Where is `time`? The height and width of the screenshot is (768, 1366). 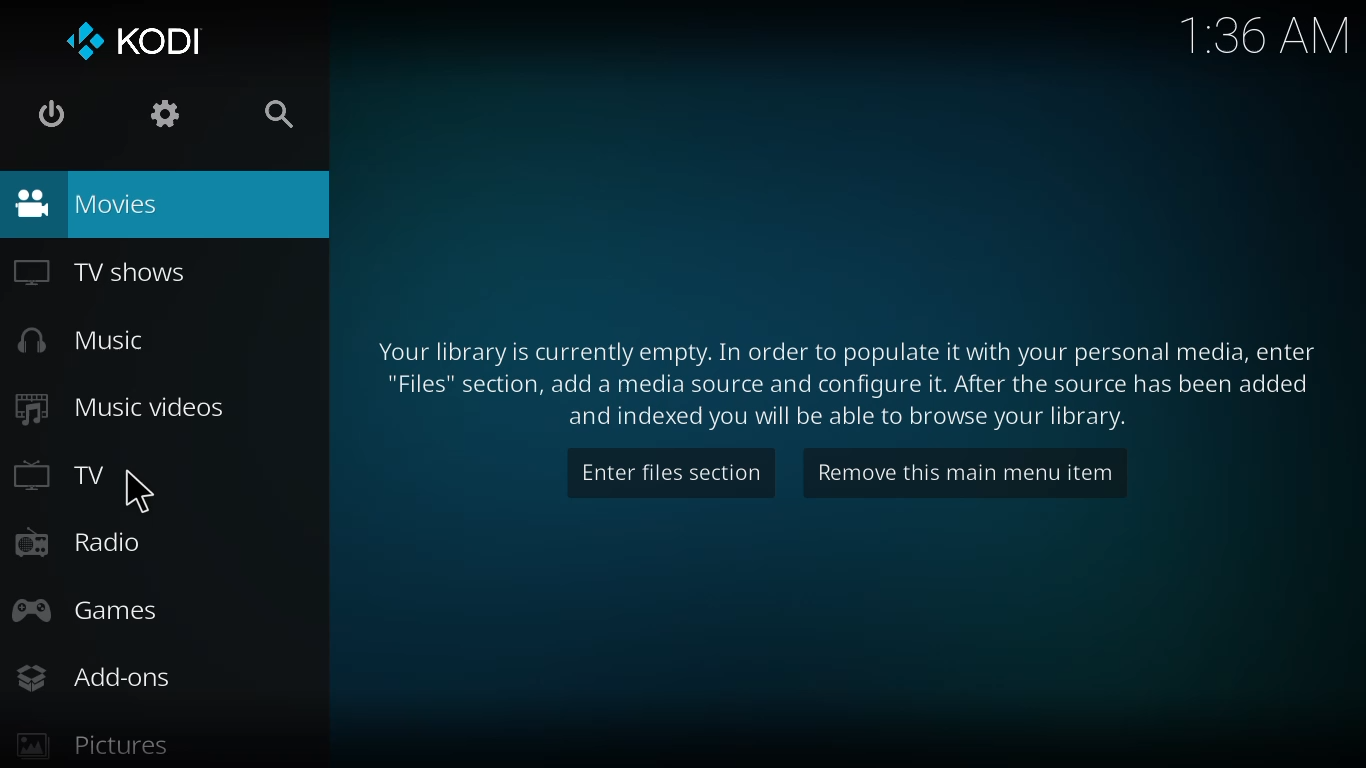 time is located at coordinates (1266, 32).